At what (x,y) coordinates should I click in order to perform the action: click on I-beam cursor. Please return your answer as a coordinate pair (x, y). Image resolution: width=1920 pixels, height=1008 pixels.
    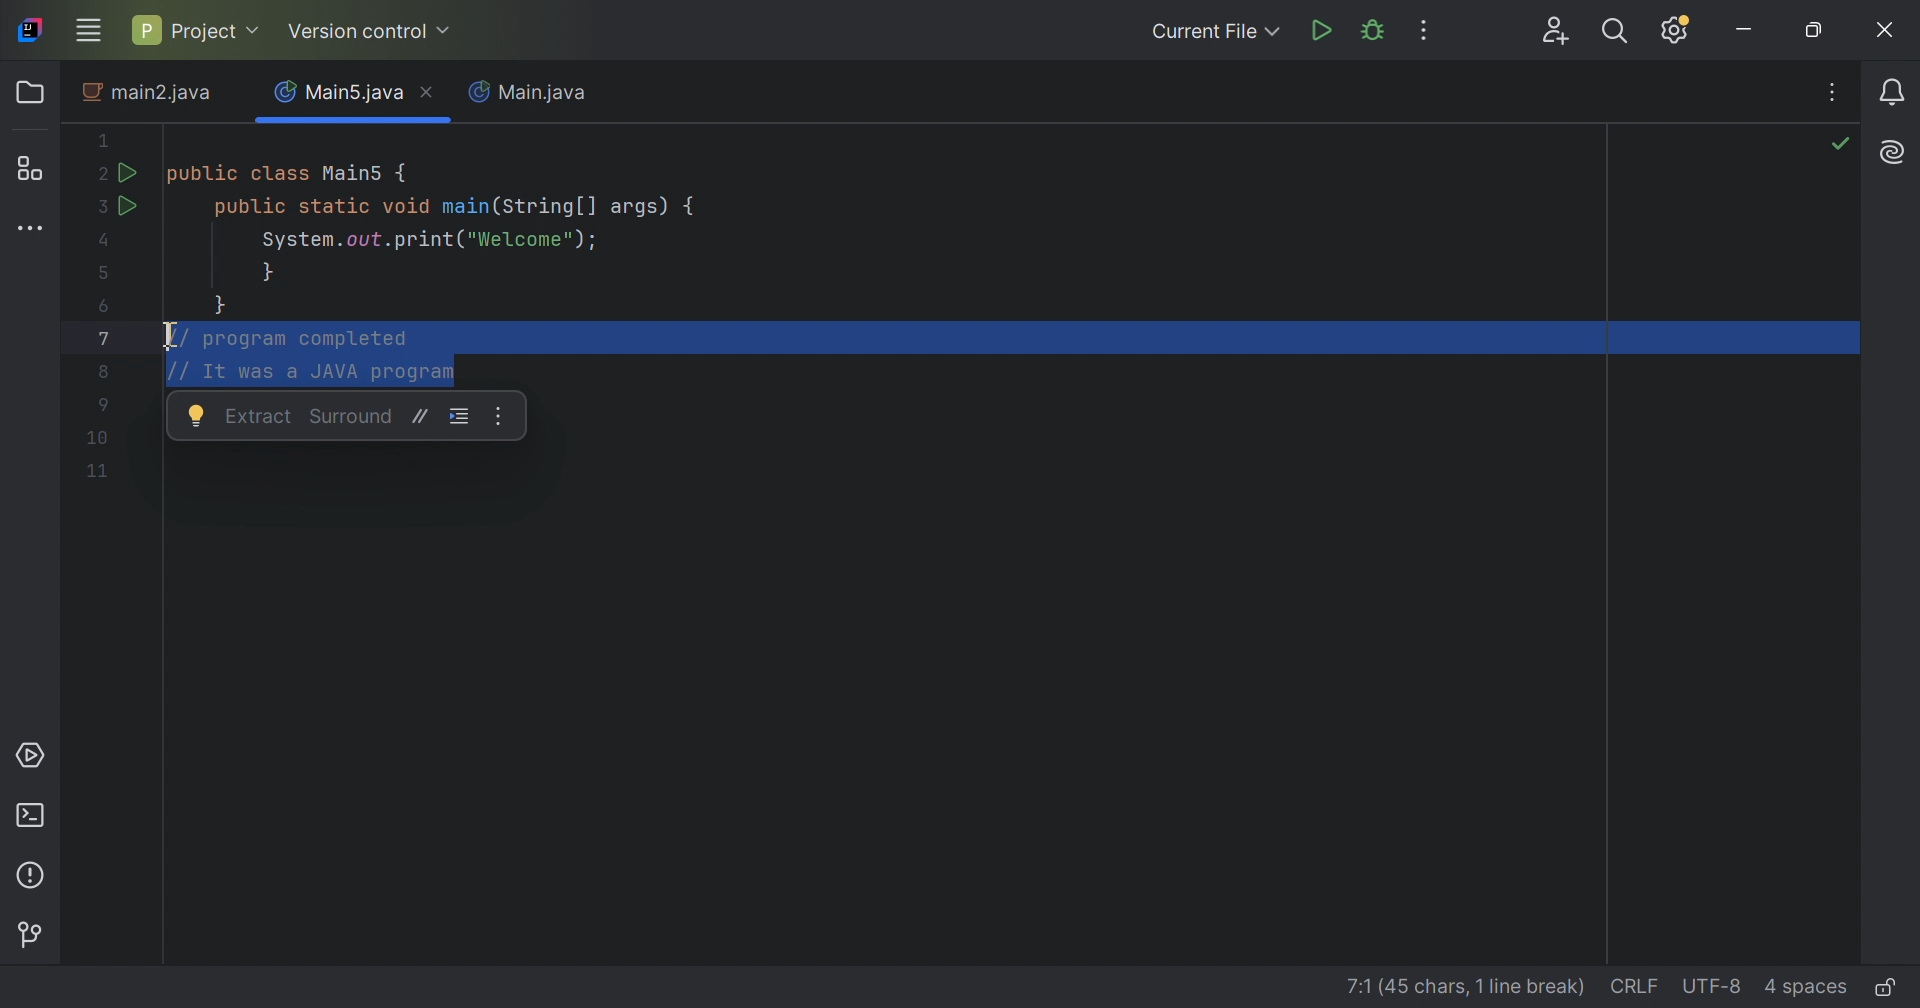
    Looking at the image, I should click on (166, 335).